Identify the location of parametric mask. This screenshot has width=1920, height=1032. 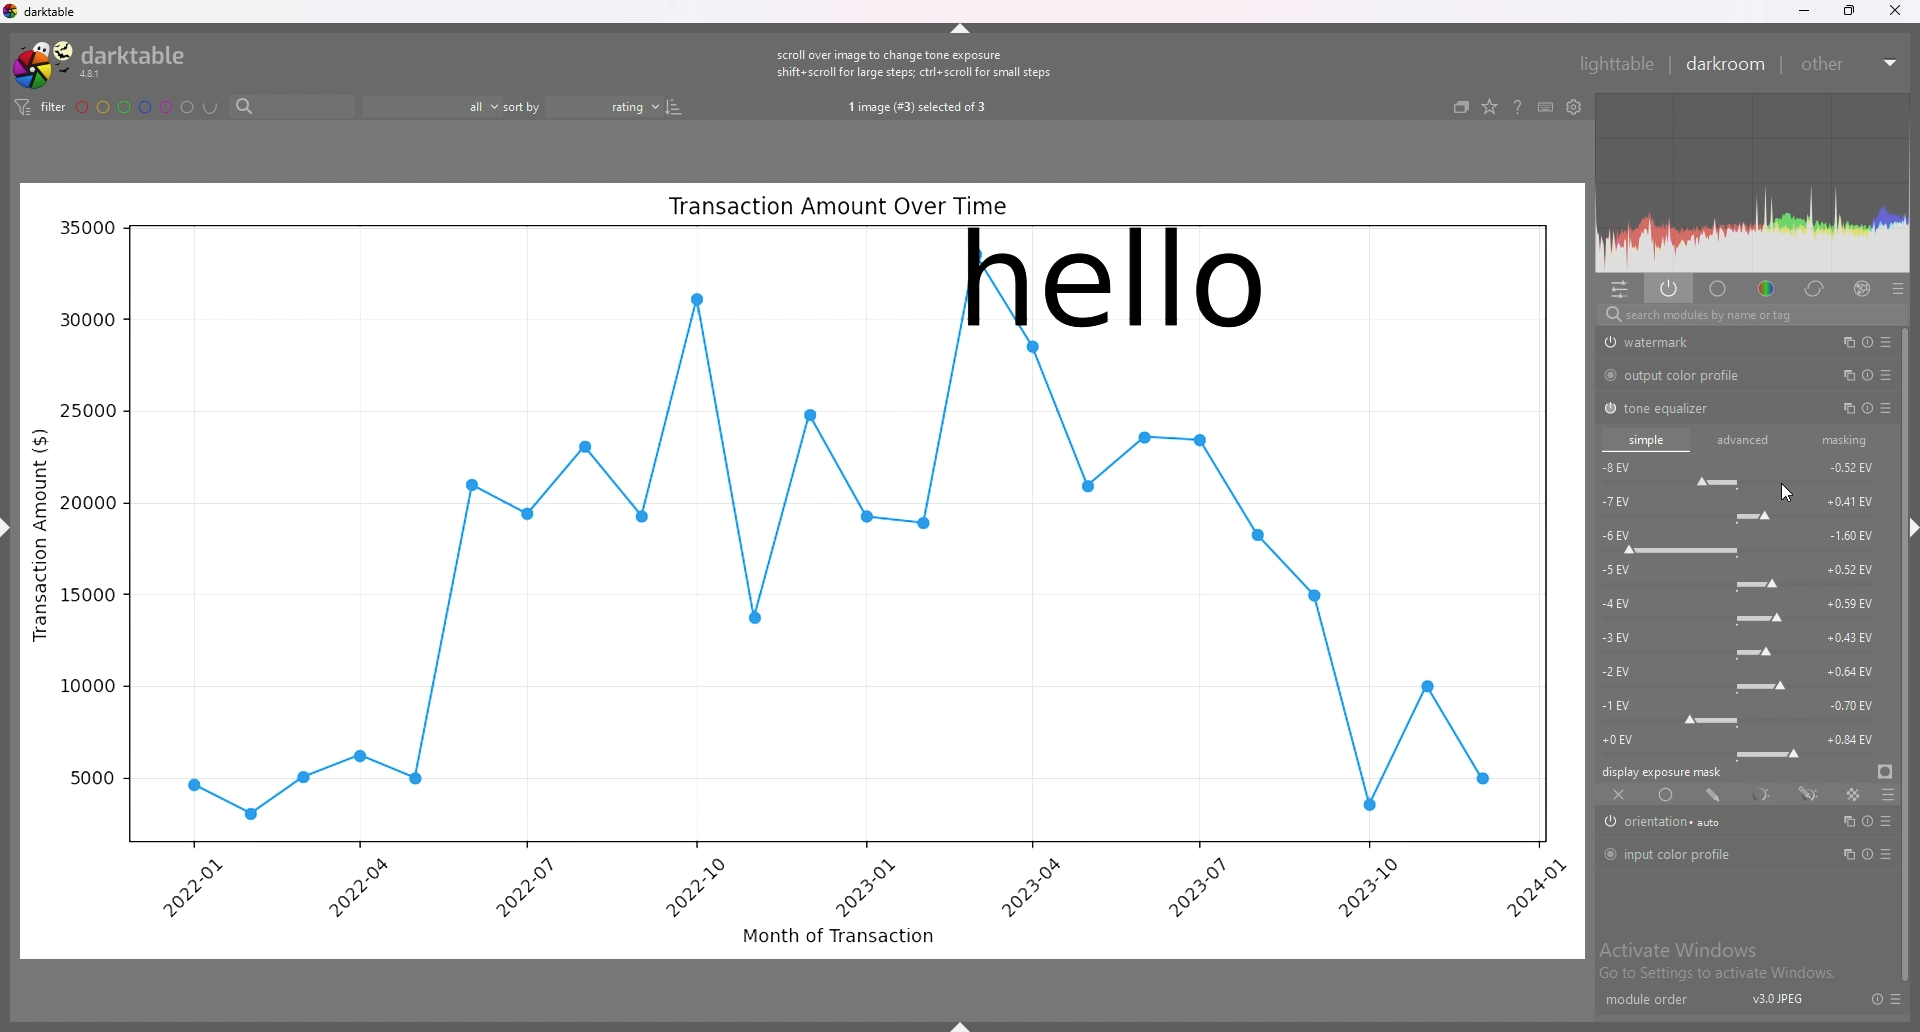
(1760, 794).